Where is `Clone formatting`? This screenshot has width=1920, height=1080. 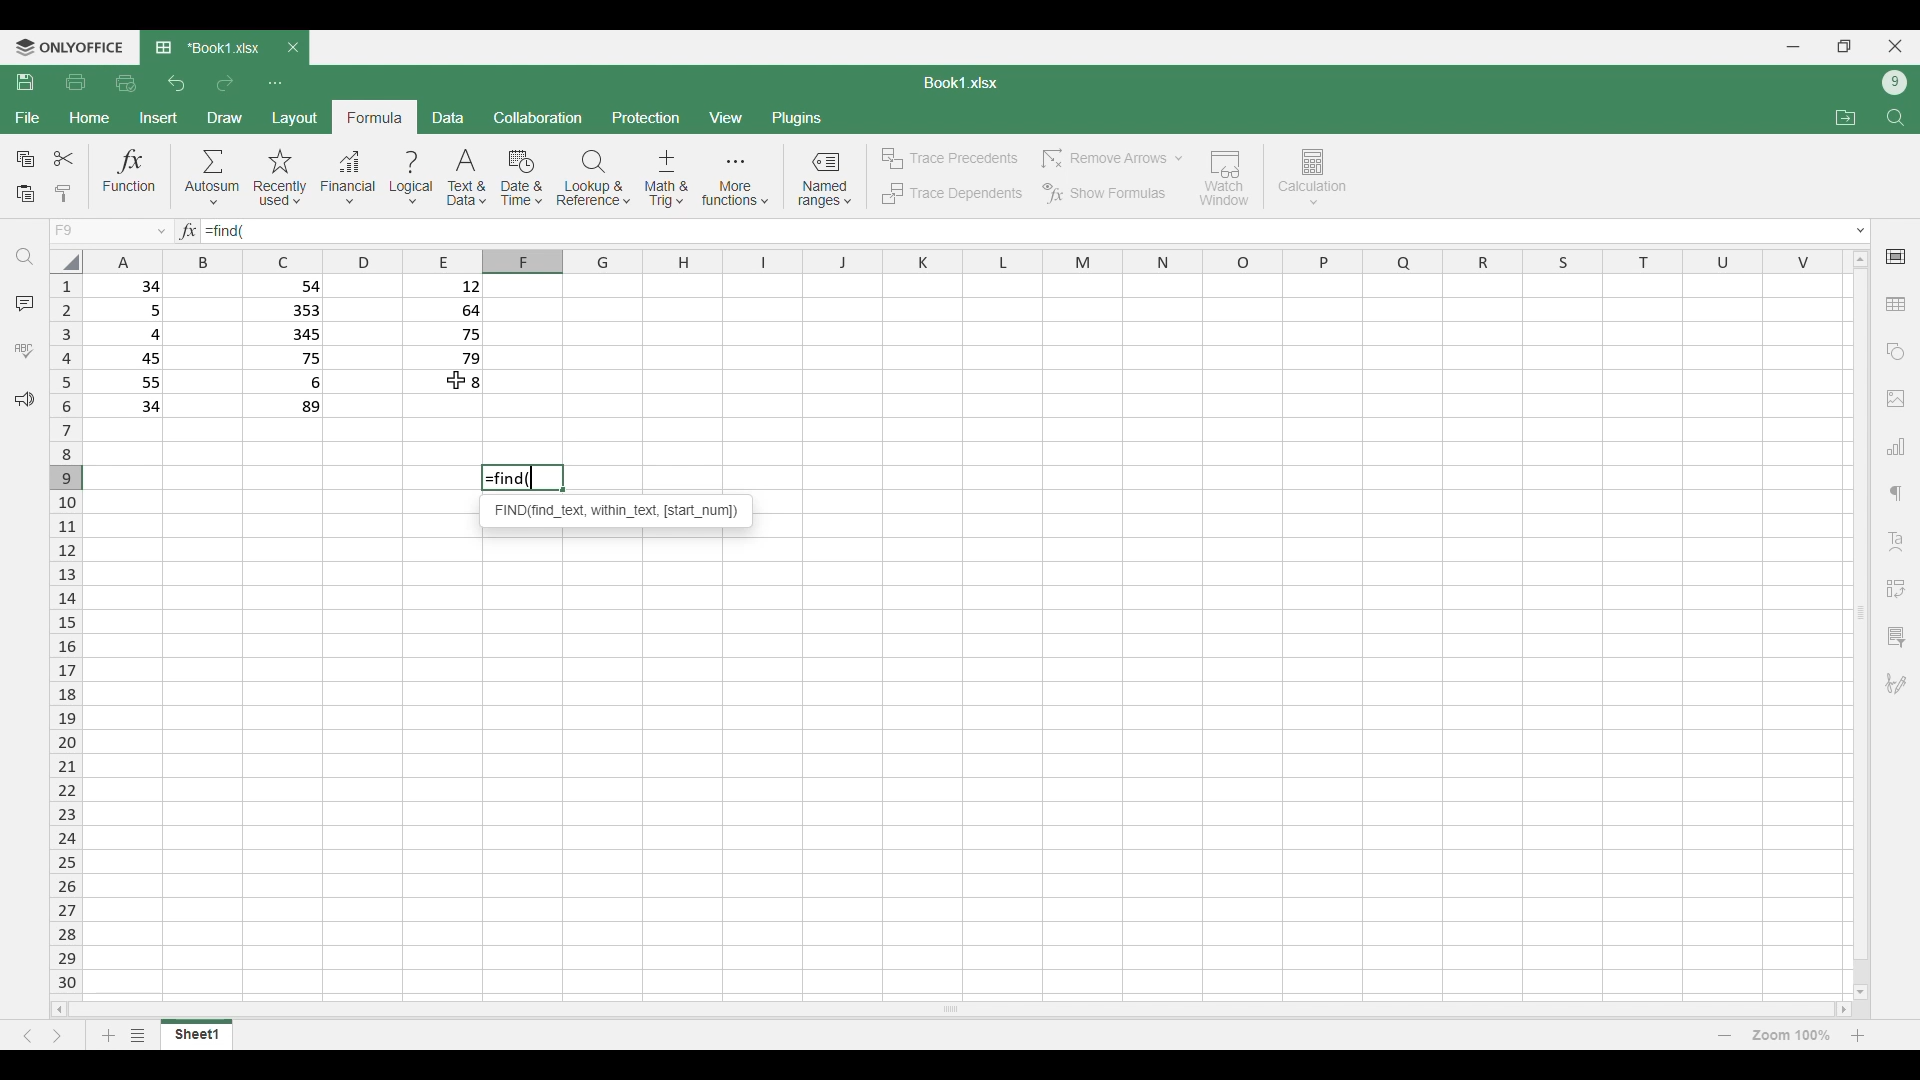 Clone formatting is located at coordinates (62, 195).